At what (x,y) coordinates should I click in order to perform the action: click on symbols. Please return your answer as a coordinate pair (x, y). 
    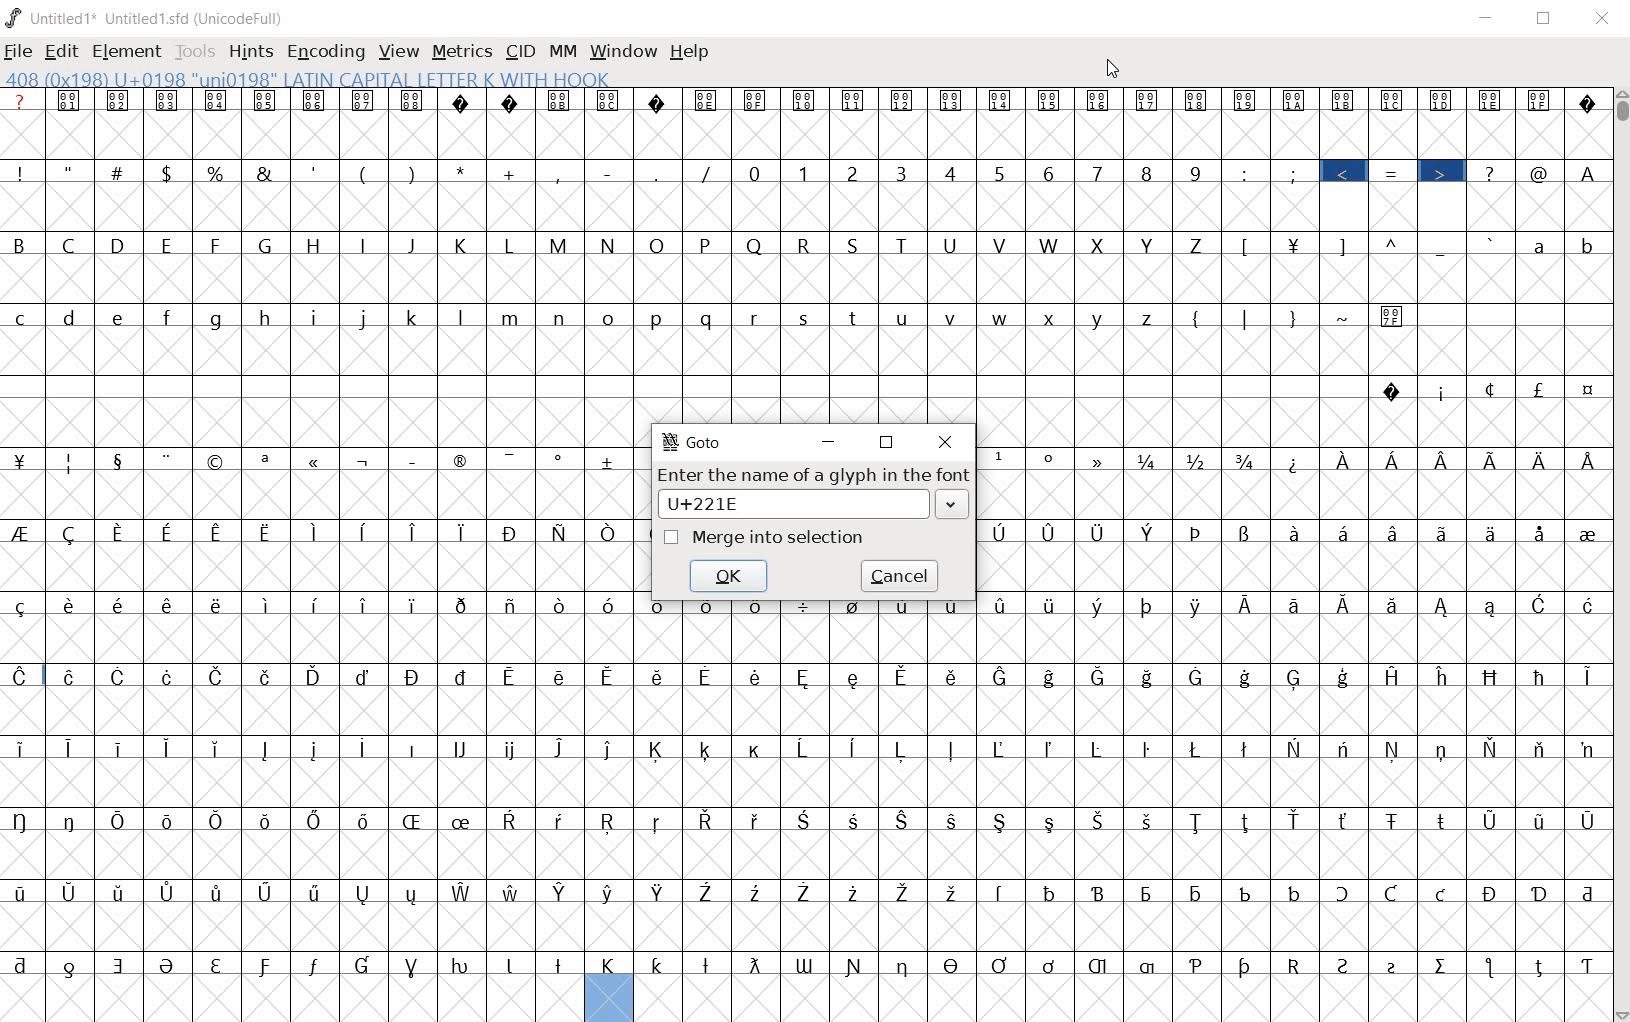
    Looking at the image, I should click on (369, 170).